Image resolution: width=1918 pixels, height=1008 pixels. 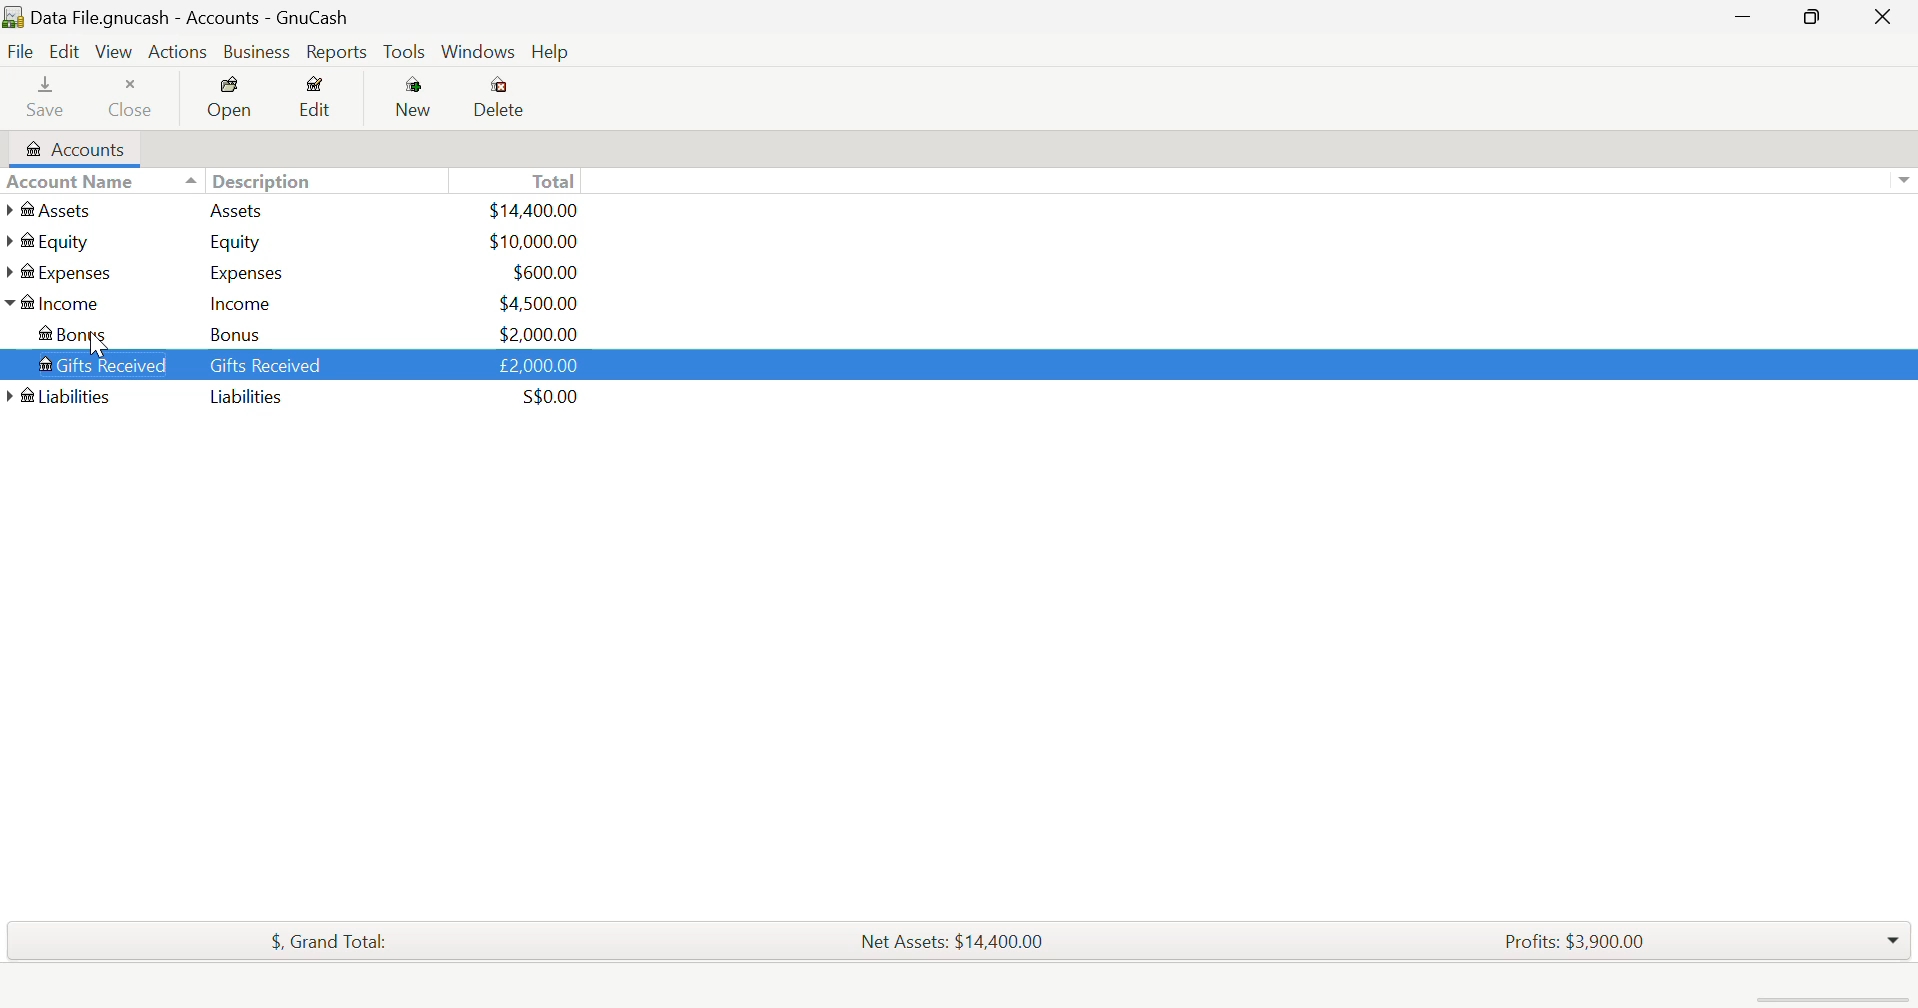 I want to click on Assets, so click(x=235, y=210).